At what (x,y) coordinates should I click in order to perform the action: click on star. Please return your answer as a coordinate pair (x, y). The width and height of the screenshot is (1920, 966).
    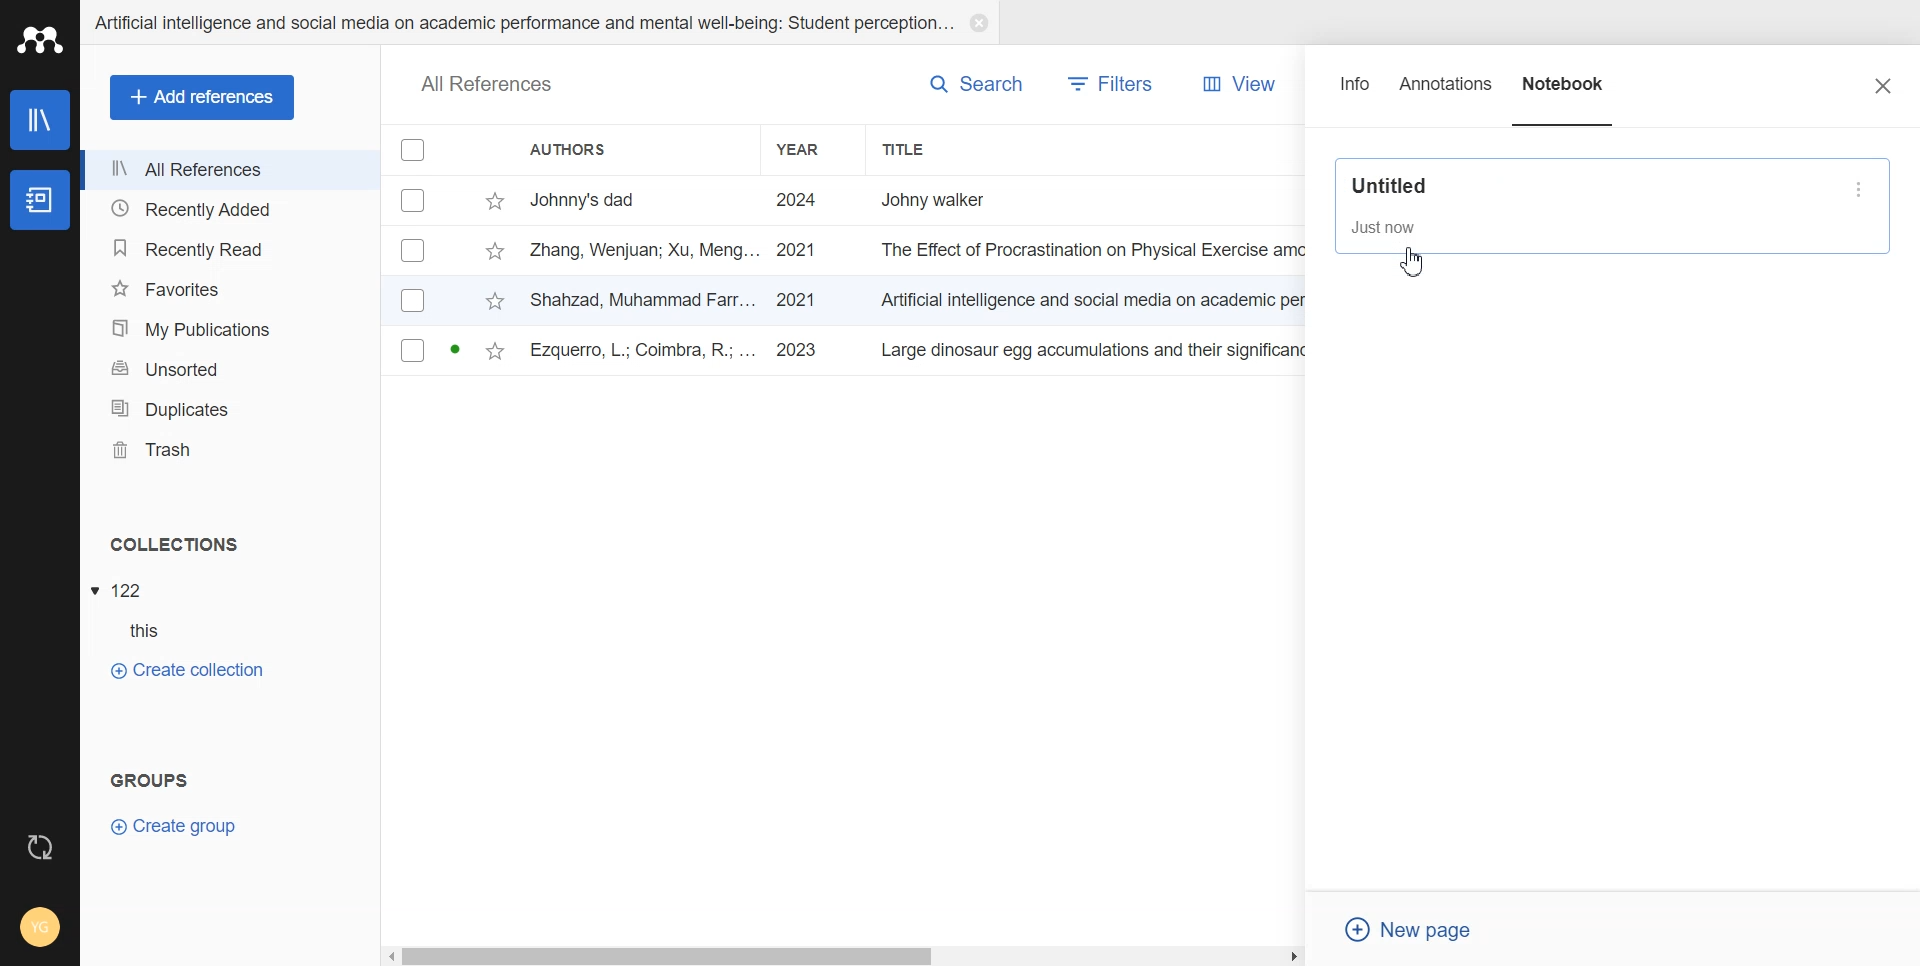
    Looking at the image, I should click on (495, 353).